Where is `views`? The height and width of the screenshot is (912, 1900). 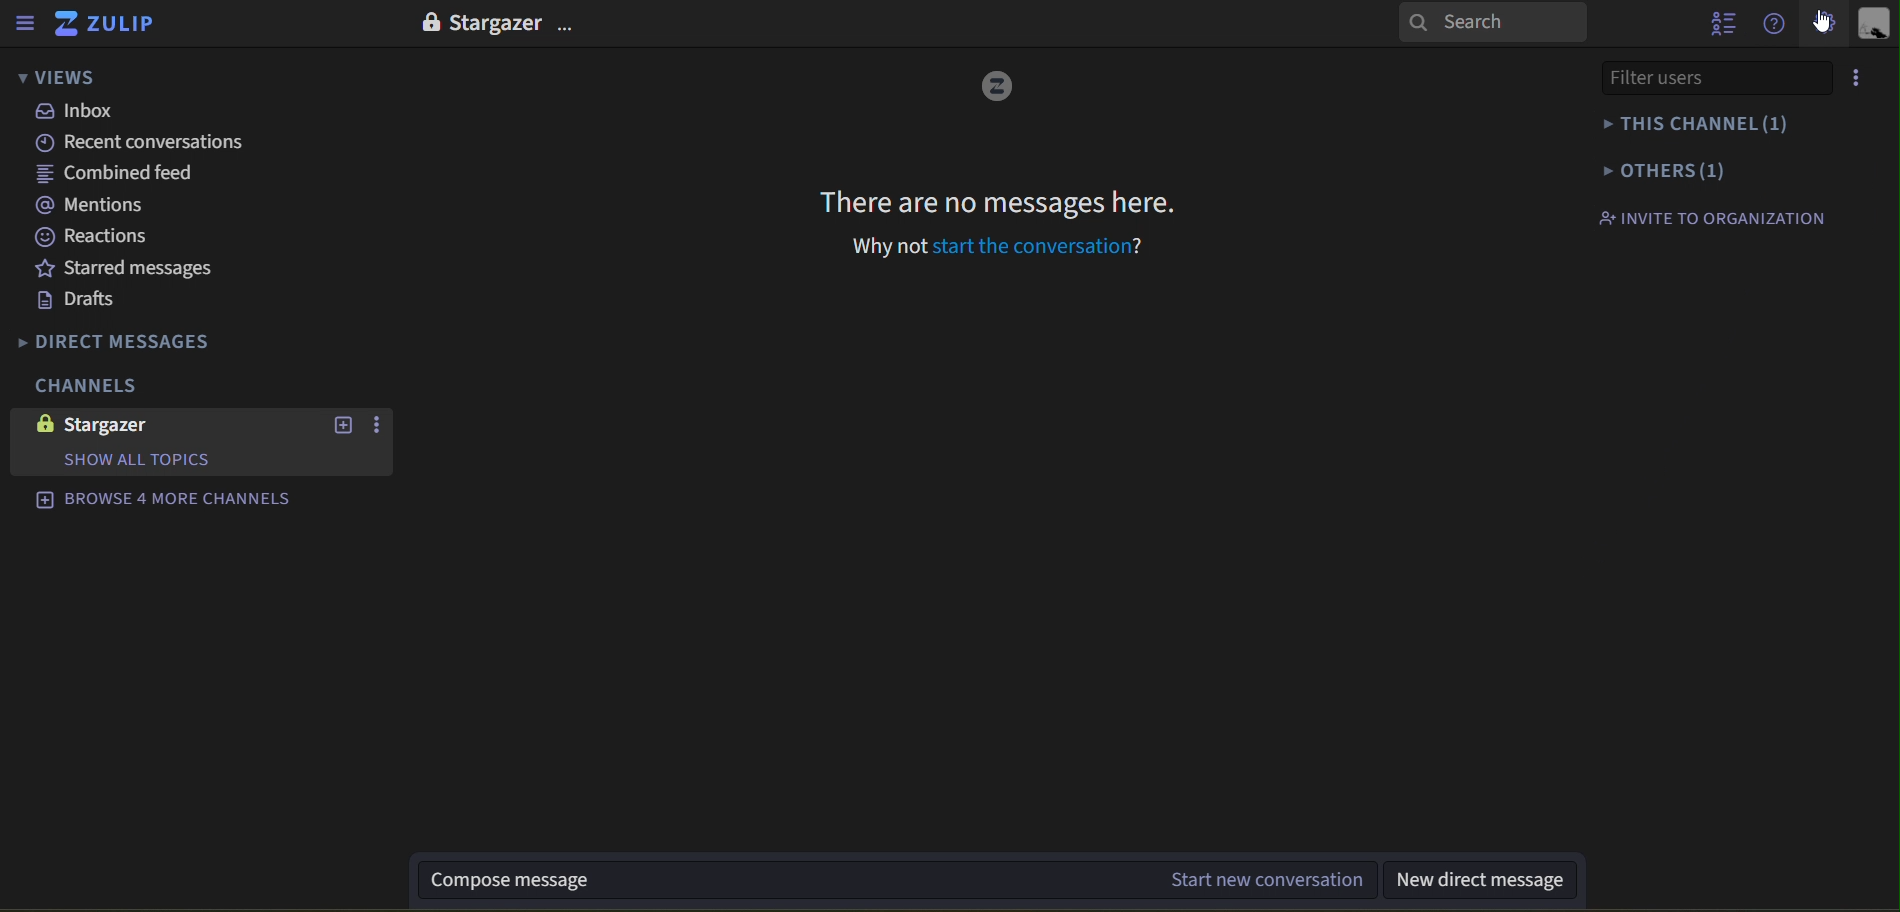 views is located at coordinates (70, 76).